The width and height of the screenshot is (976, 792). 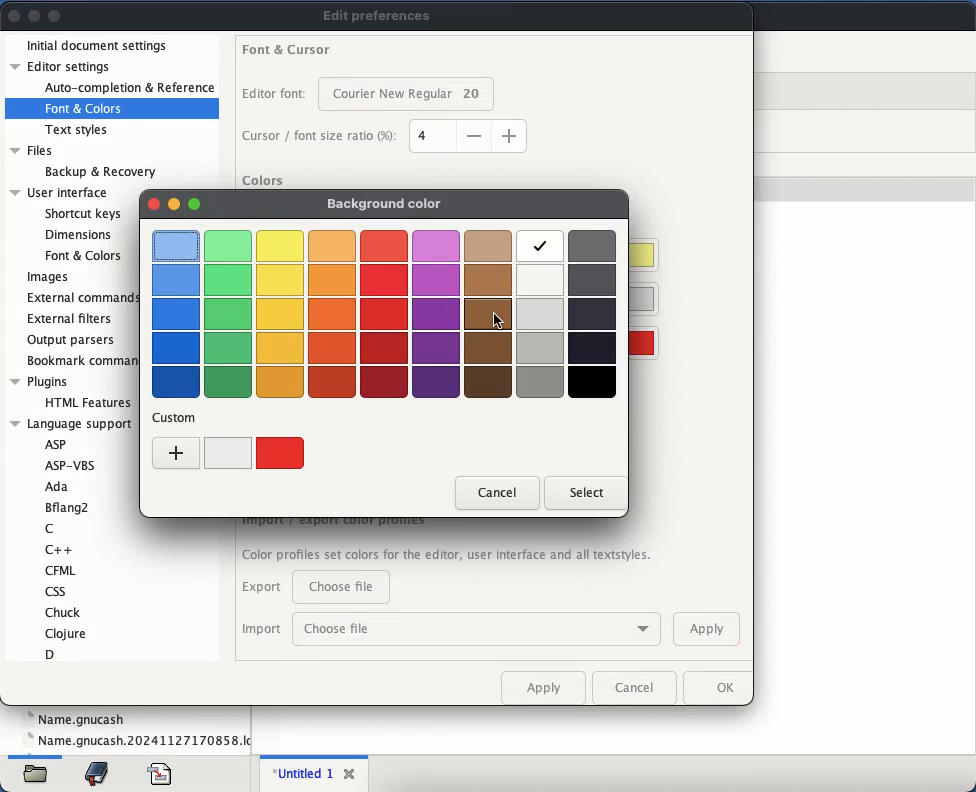 What do you see at coordinates (62, 68) in the screenshot?
I see `editor settings` at bounding box center [62, 68].